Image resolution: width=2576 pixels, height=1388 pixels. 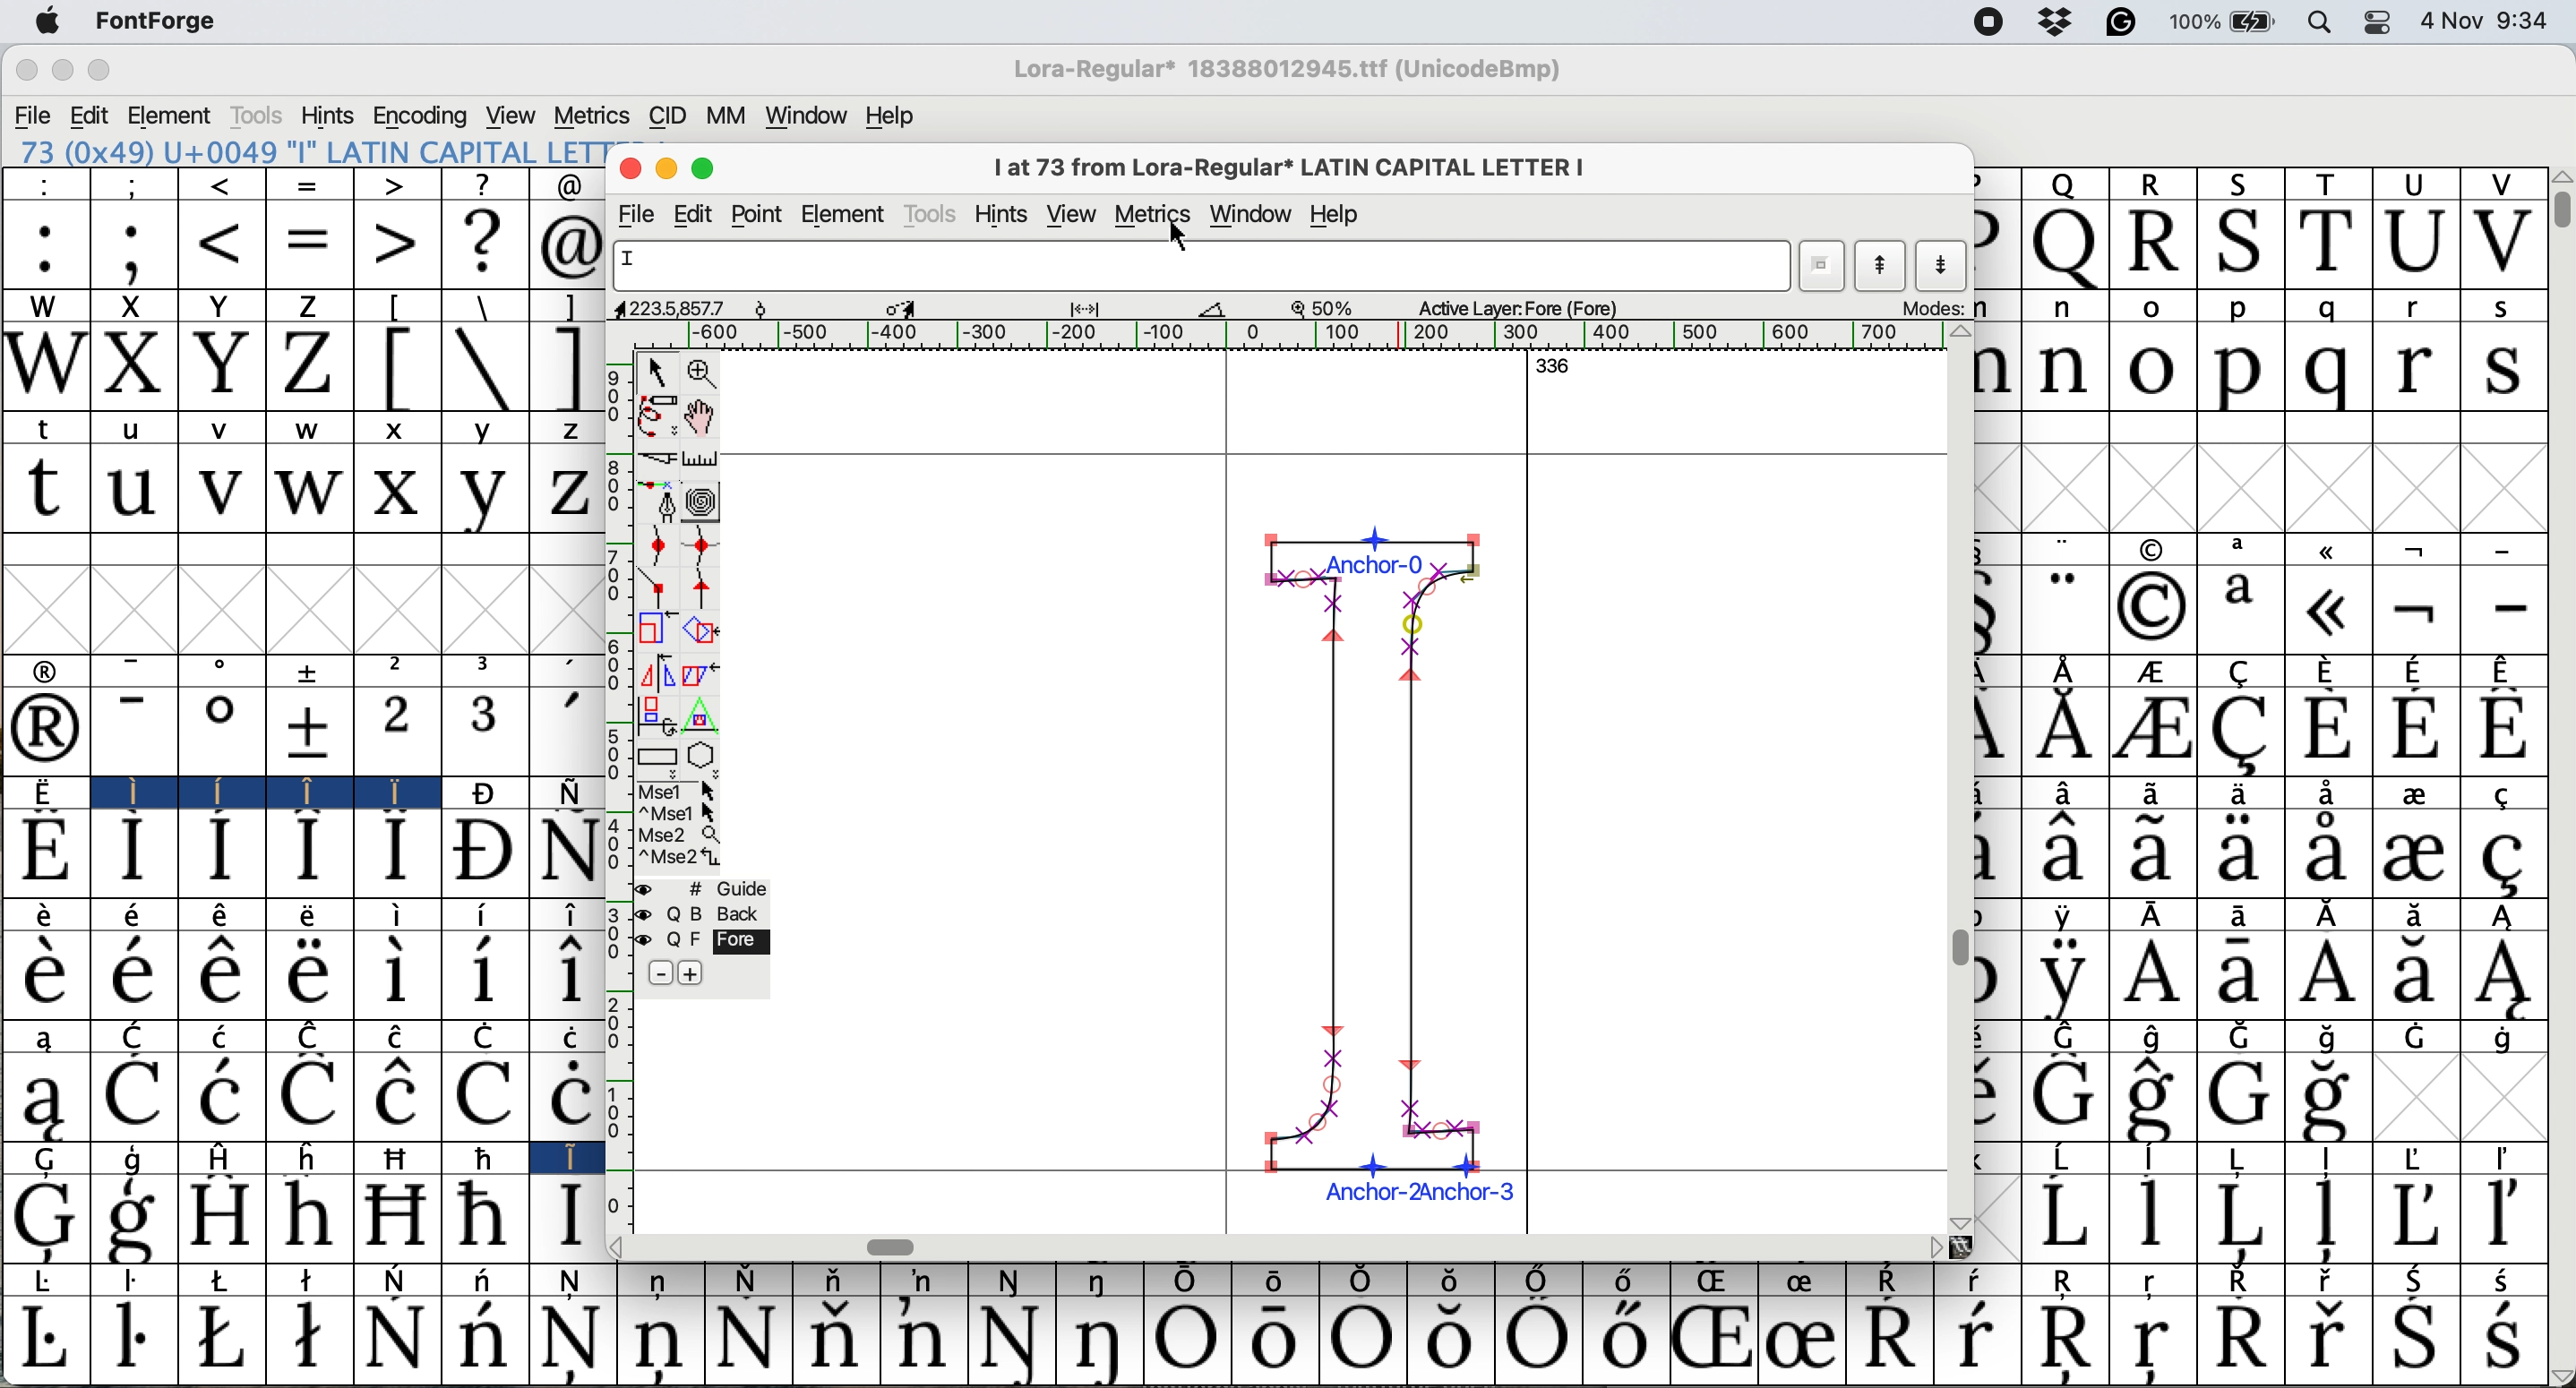 I want to click on modes, so click(x=1935, y=309).